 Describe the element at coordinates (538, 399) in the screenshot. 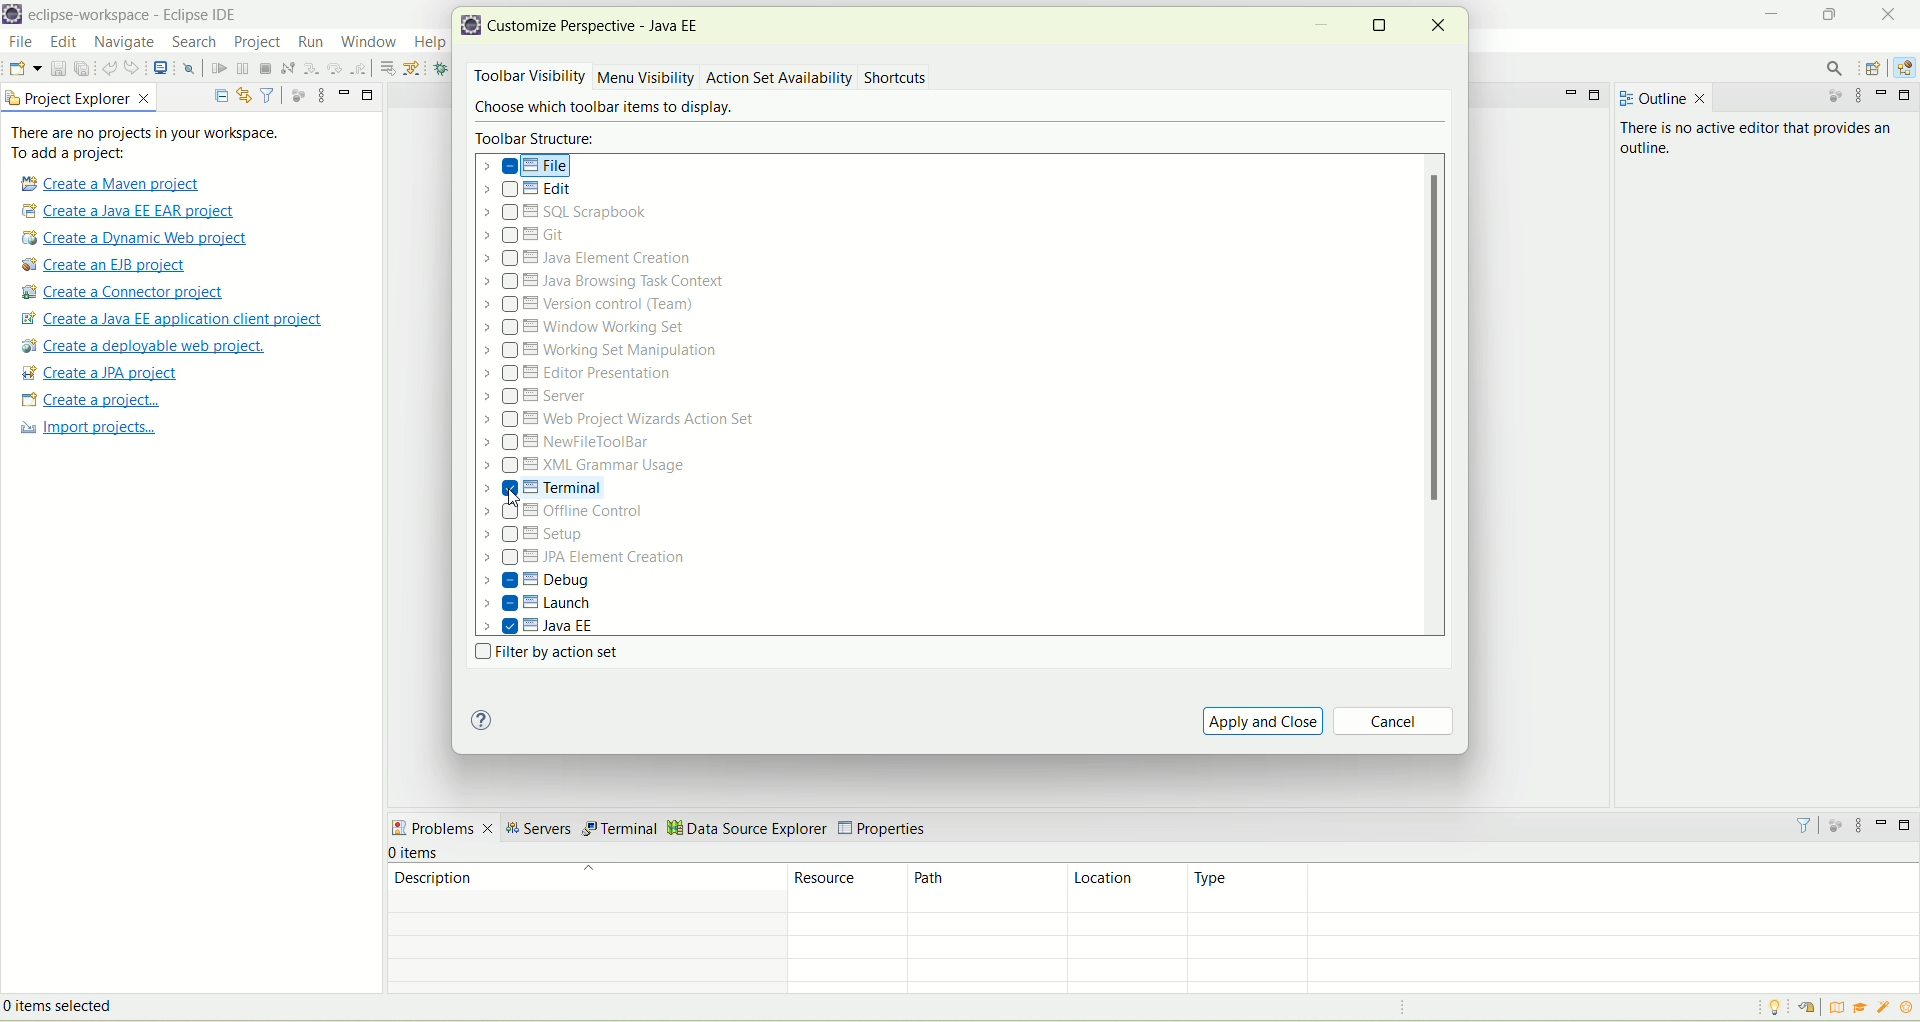

I see `server` at that location.